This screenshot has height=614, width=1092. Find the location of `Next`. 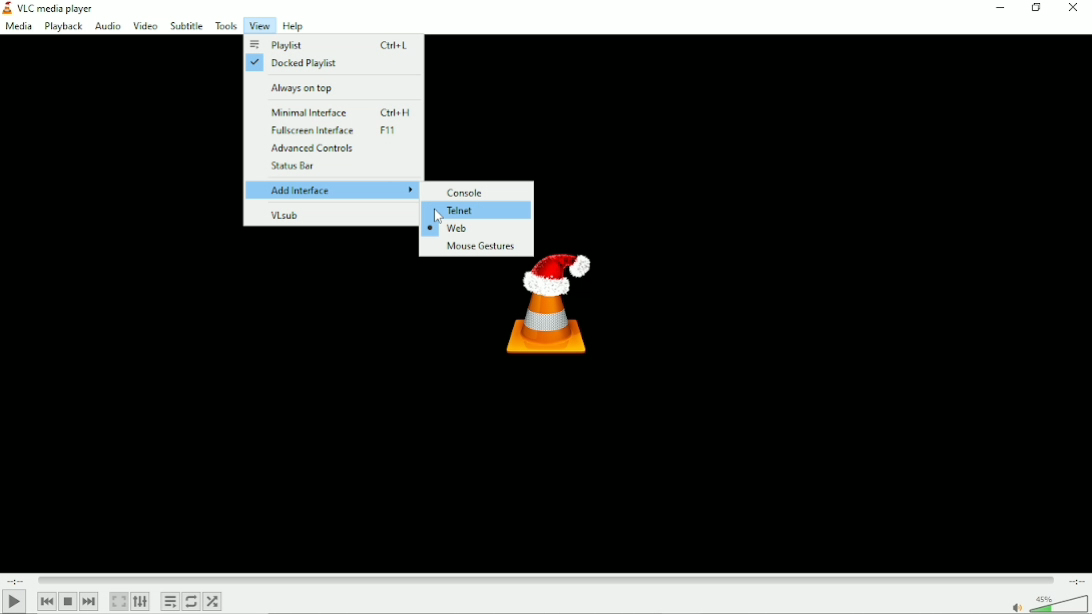

Next is located at coordinates (89, 602).